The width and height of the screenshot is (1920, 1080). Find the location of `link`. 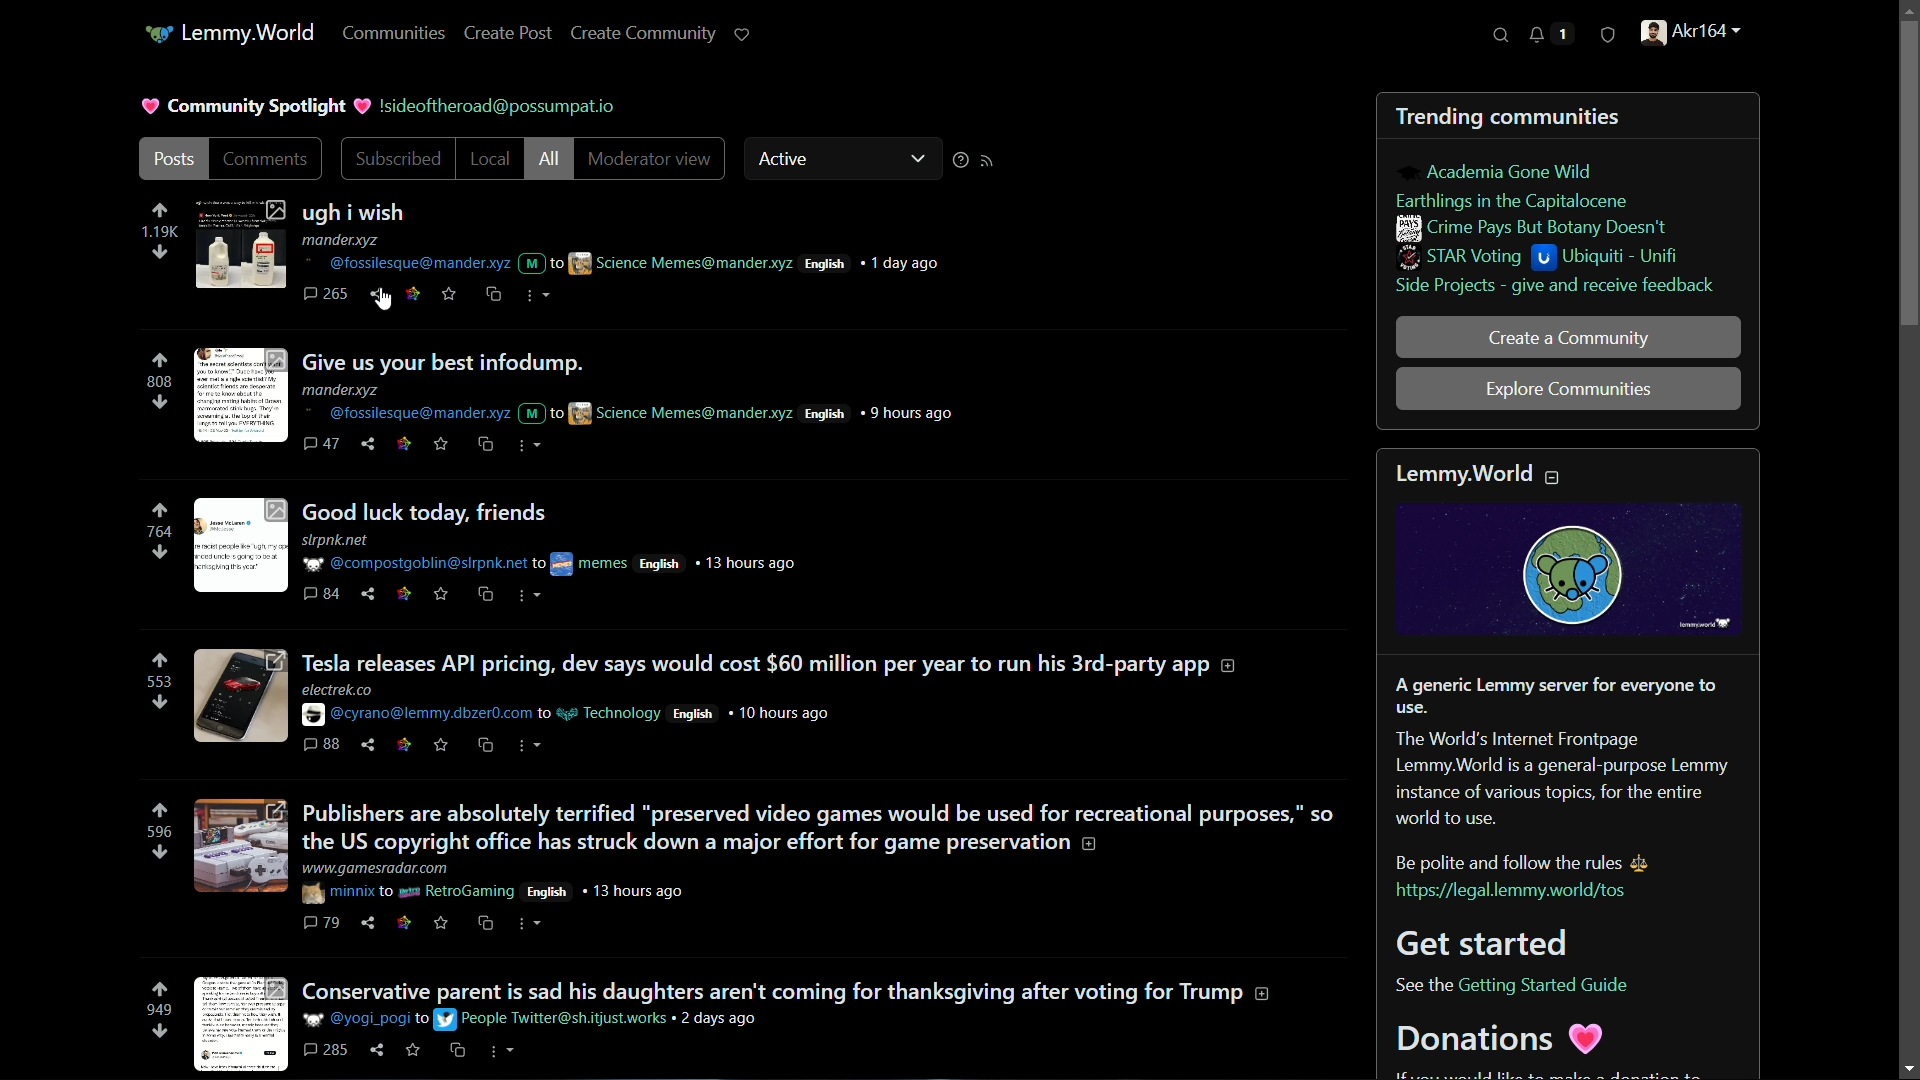

link is located at coordinates (405, 444).